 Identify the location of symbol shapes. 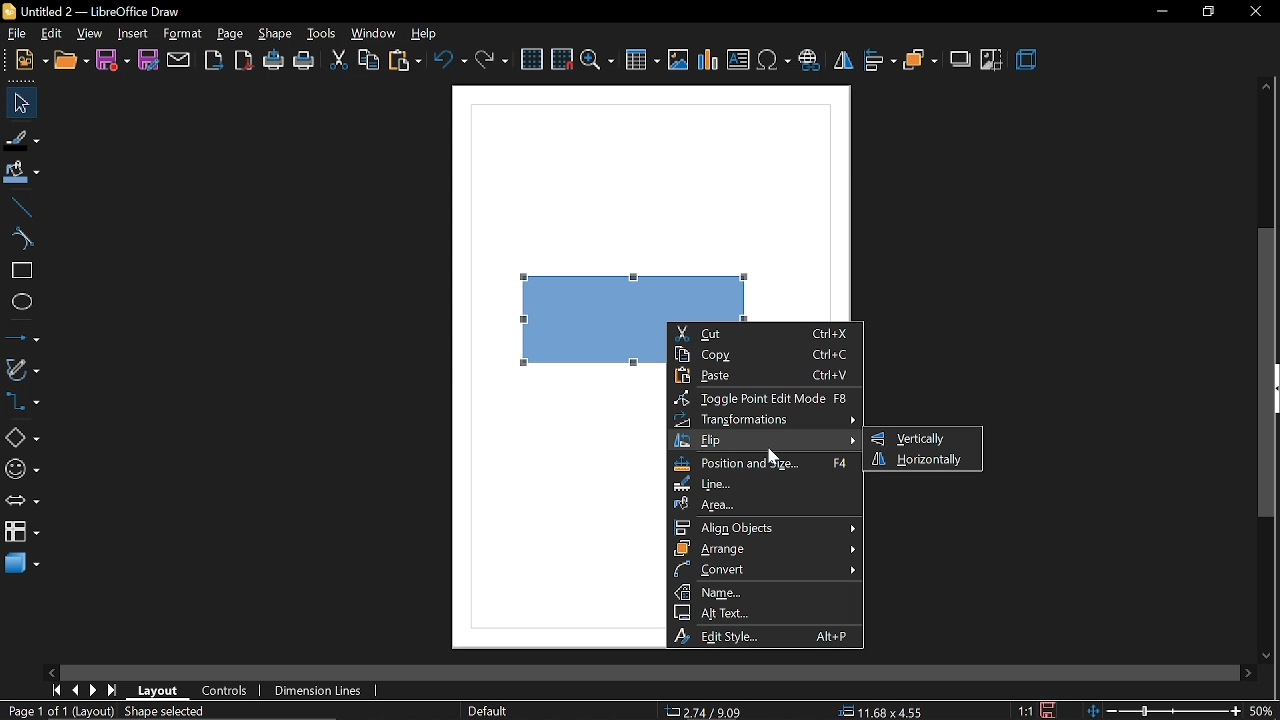
(21, 469).